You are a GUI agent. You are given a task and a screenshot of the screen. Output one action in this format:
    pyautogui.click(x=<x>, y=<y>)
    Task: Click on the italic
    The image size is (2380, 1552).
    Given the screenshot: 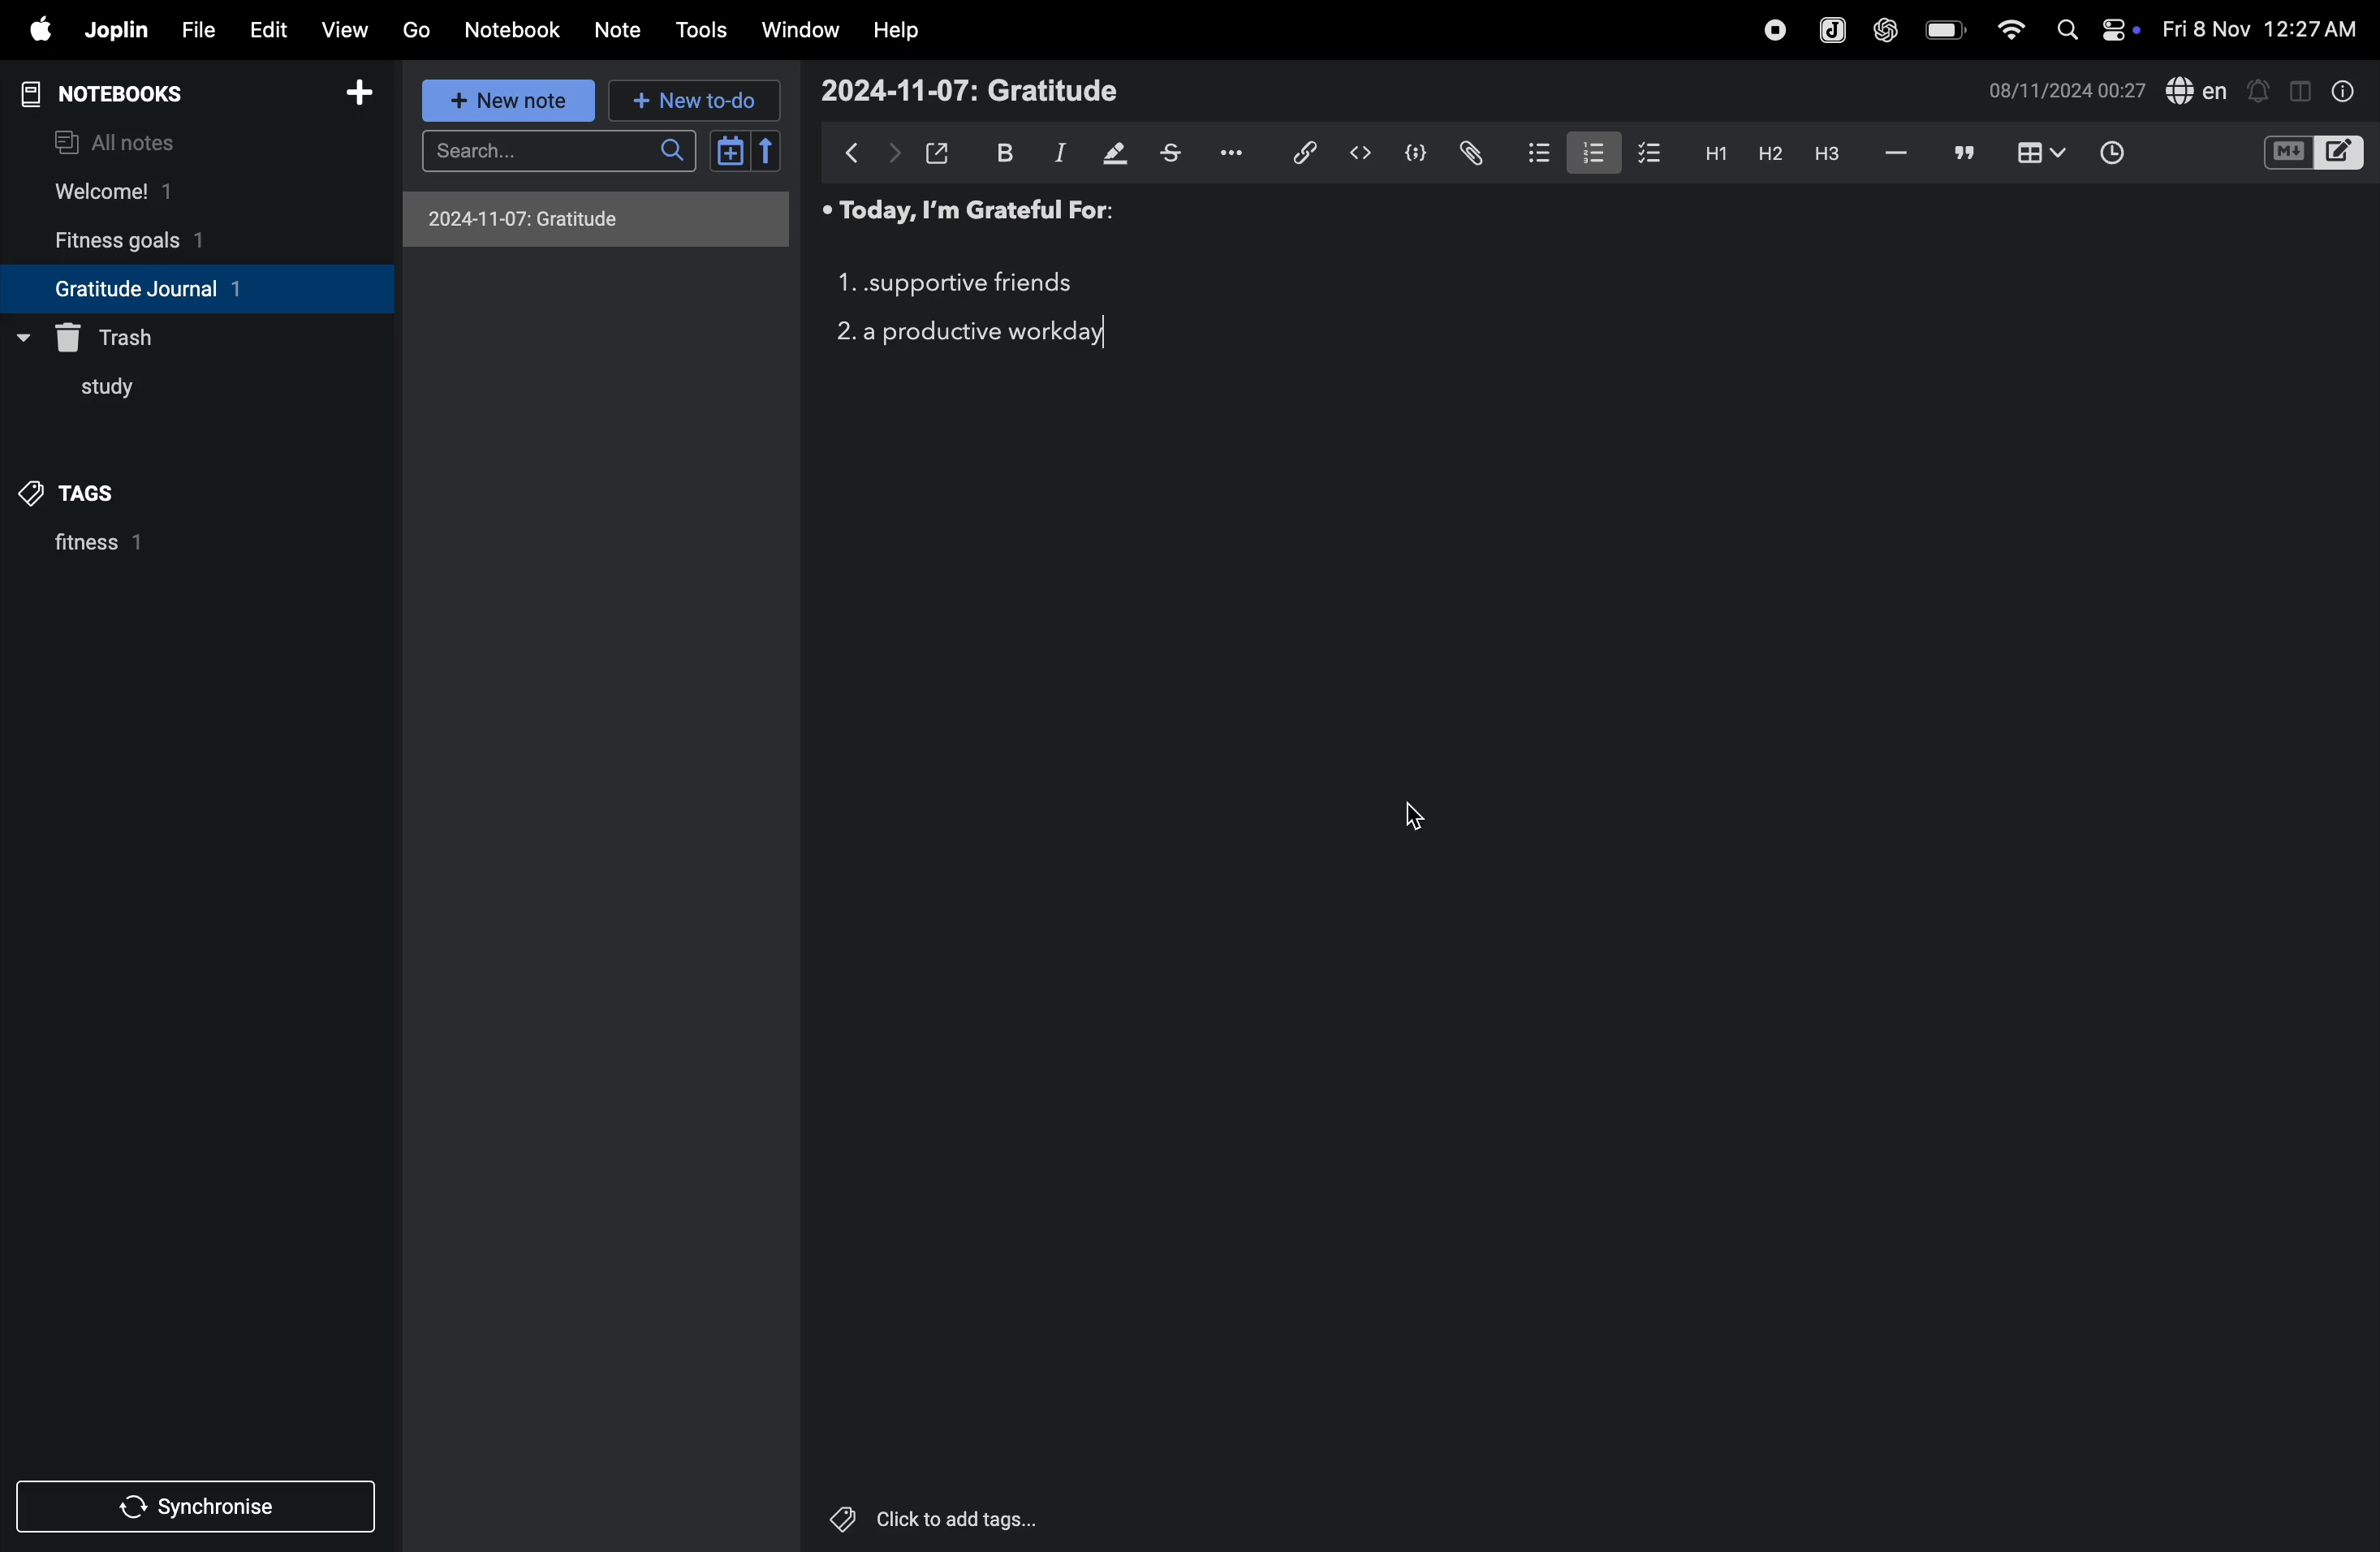 What is the action you would take?
    pyautogui.click(x=1058, y=155)
    